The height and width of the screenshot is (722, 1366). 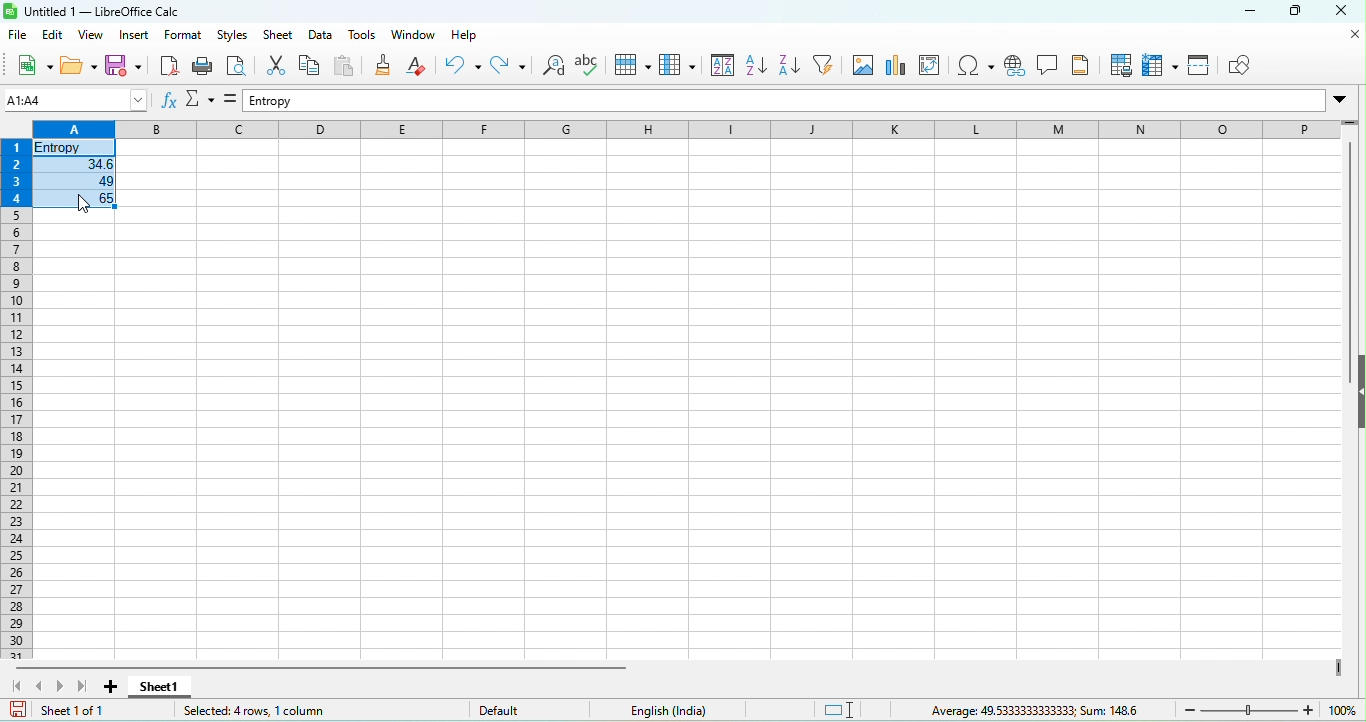 I want to click on help, so click(x=473, y=36).